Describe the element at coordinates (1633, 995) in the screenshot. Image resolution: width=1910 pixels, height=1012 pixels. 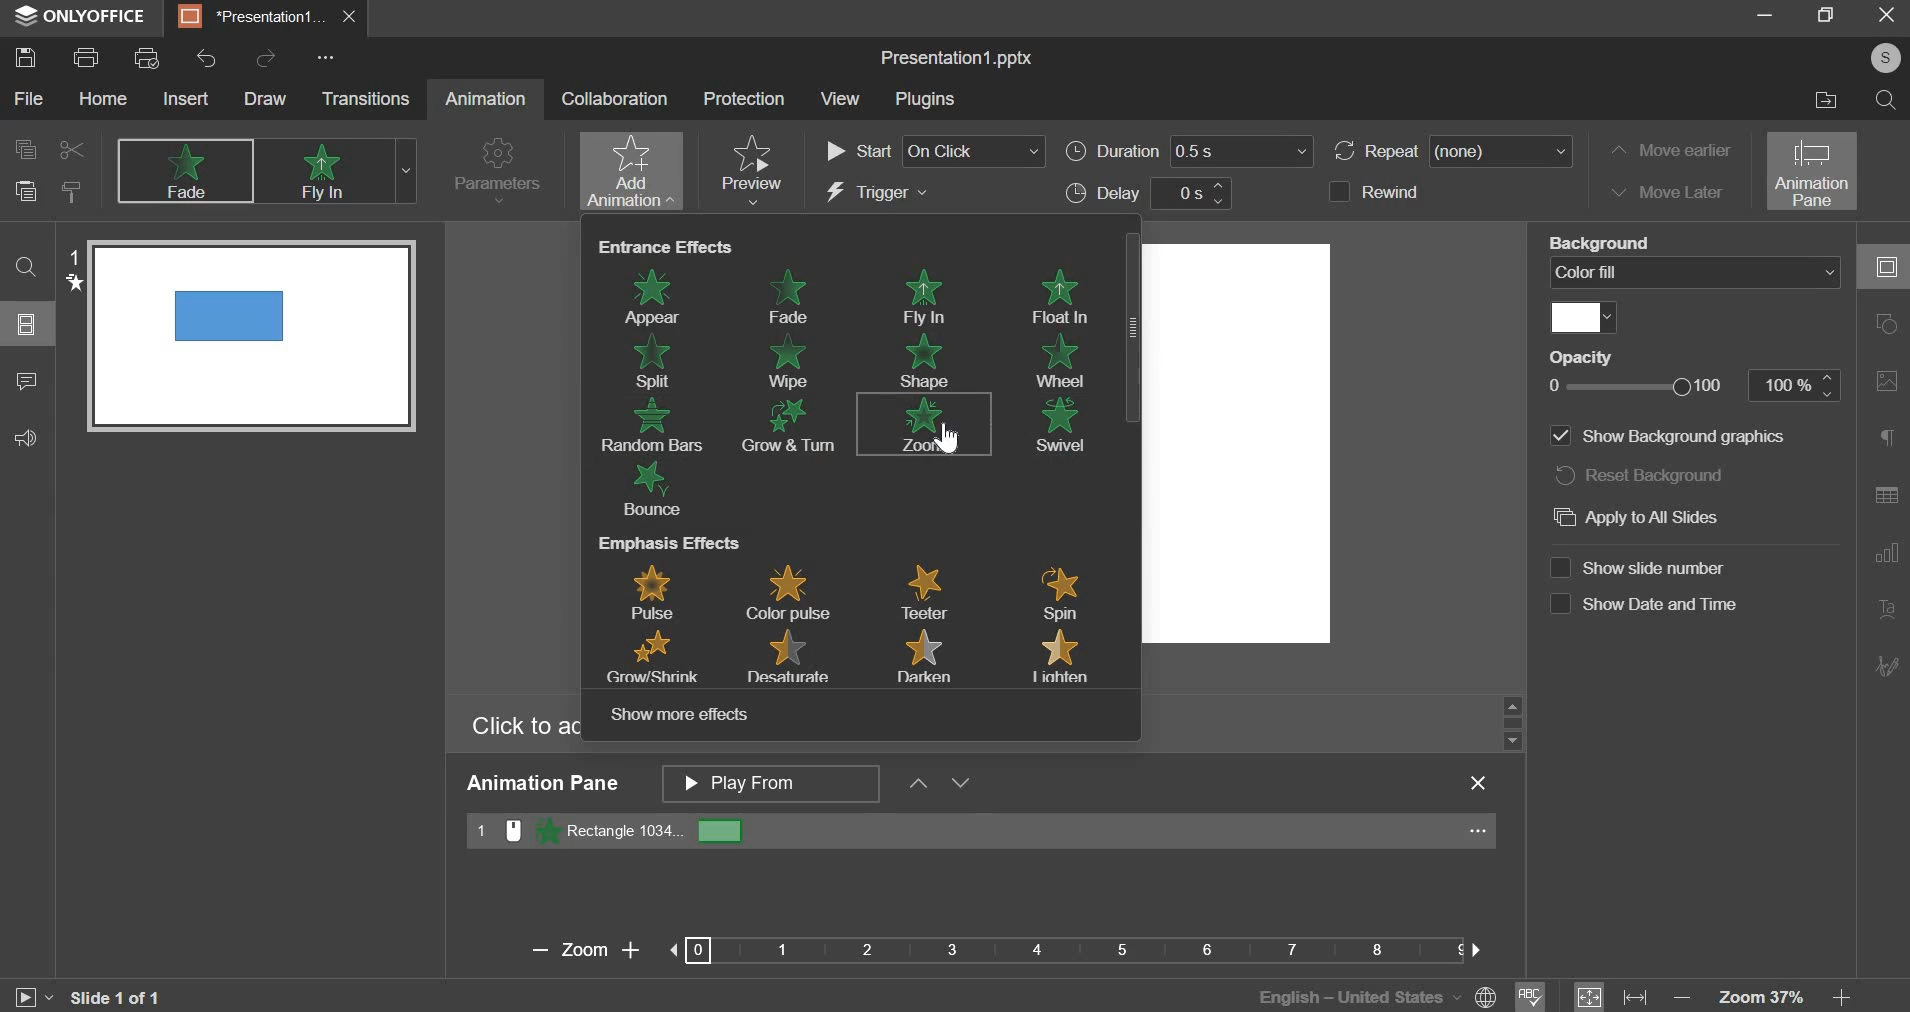
I see `fit to width` at that location.